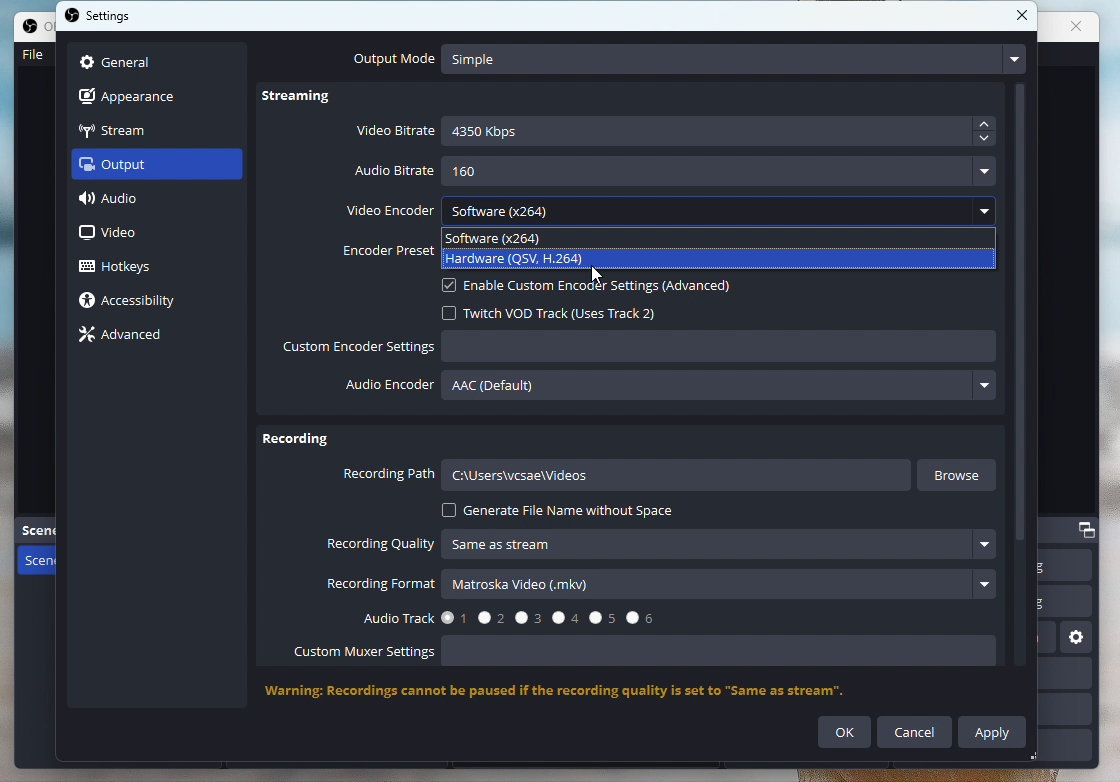 The height and width of the screenshot is (782, 1120). I want to click on Warning, so click(576, 692).